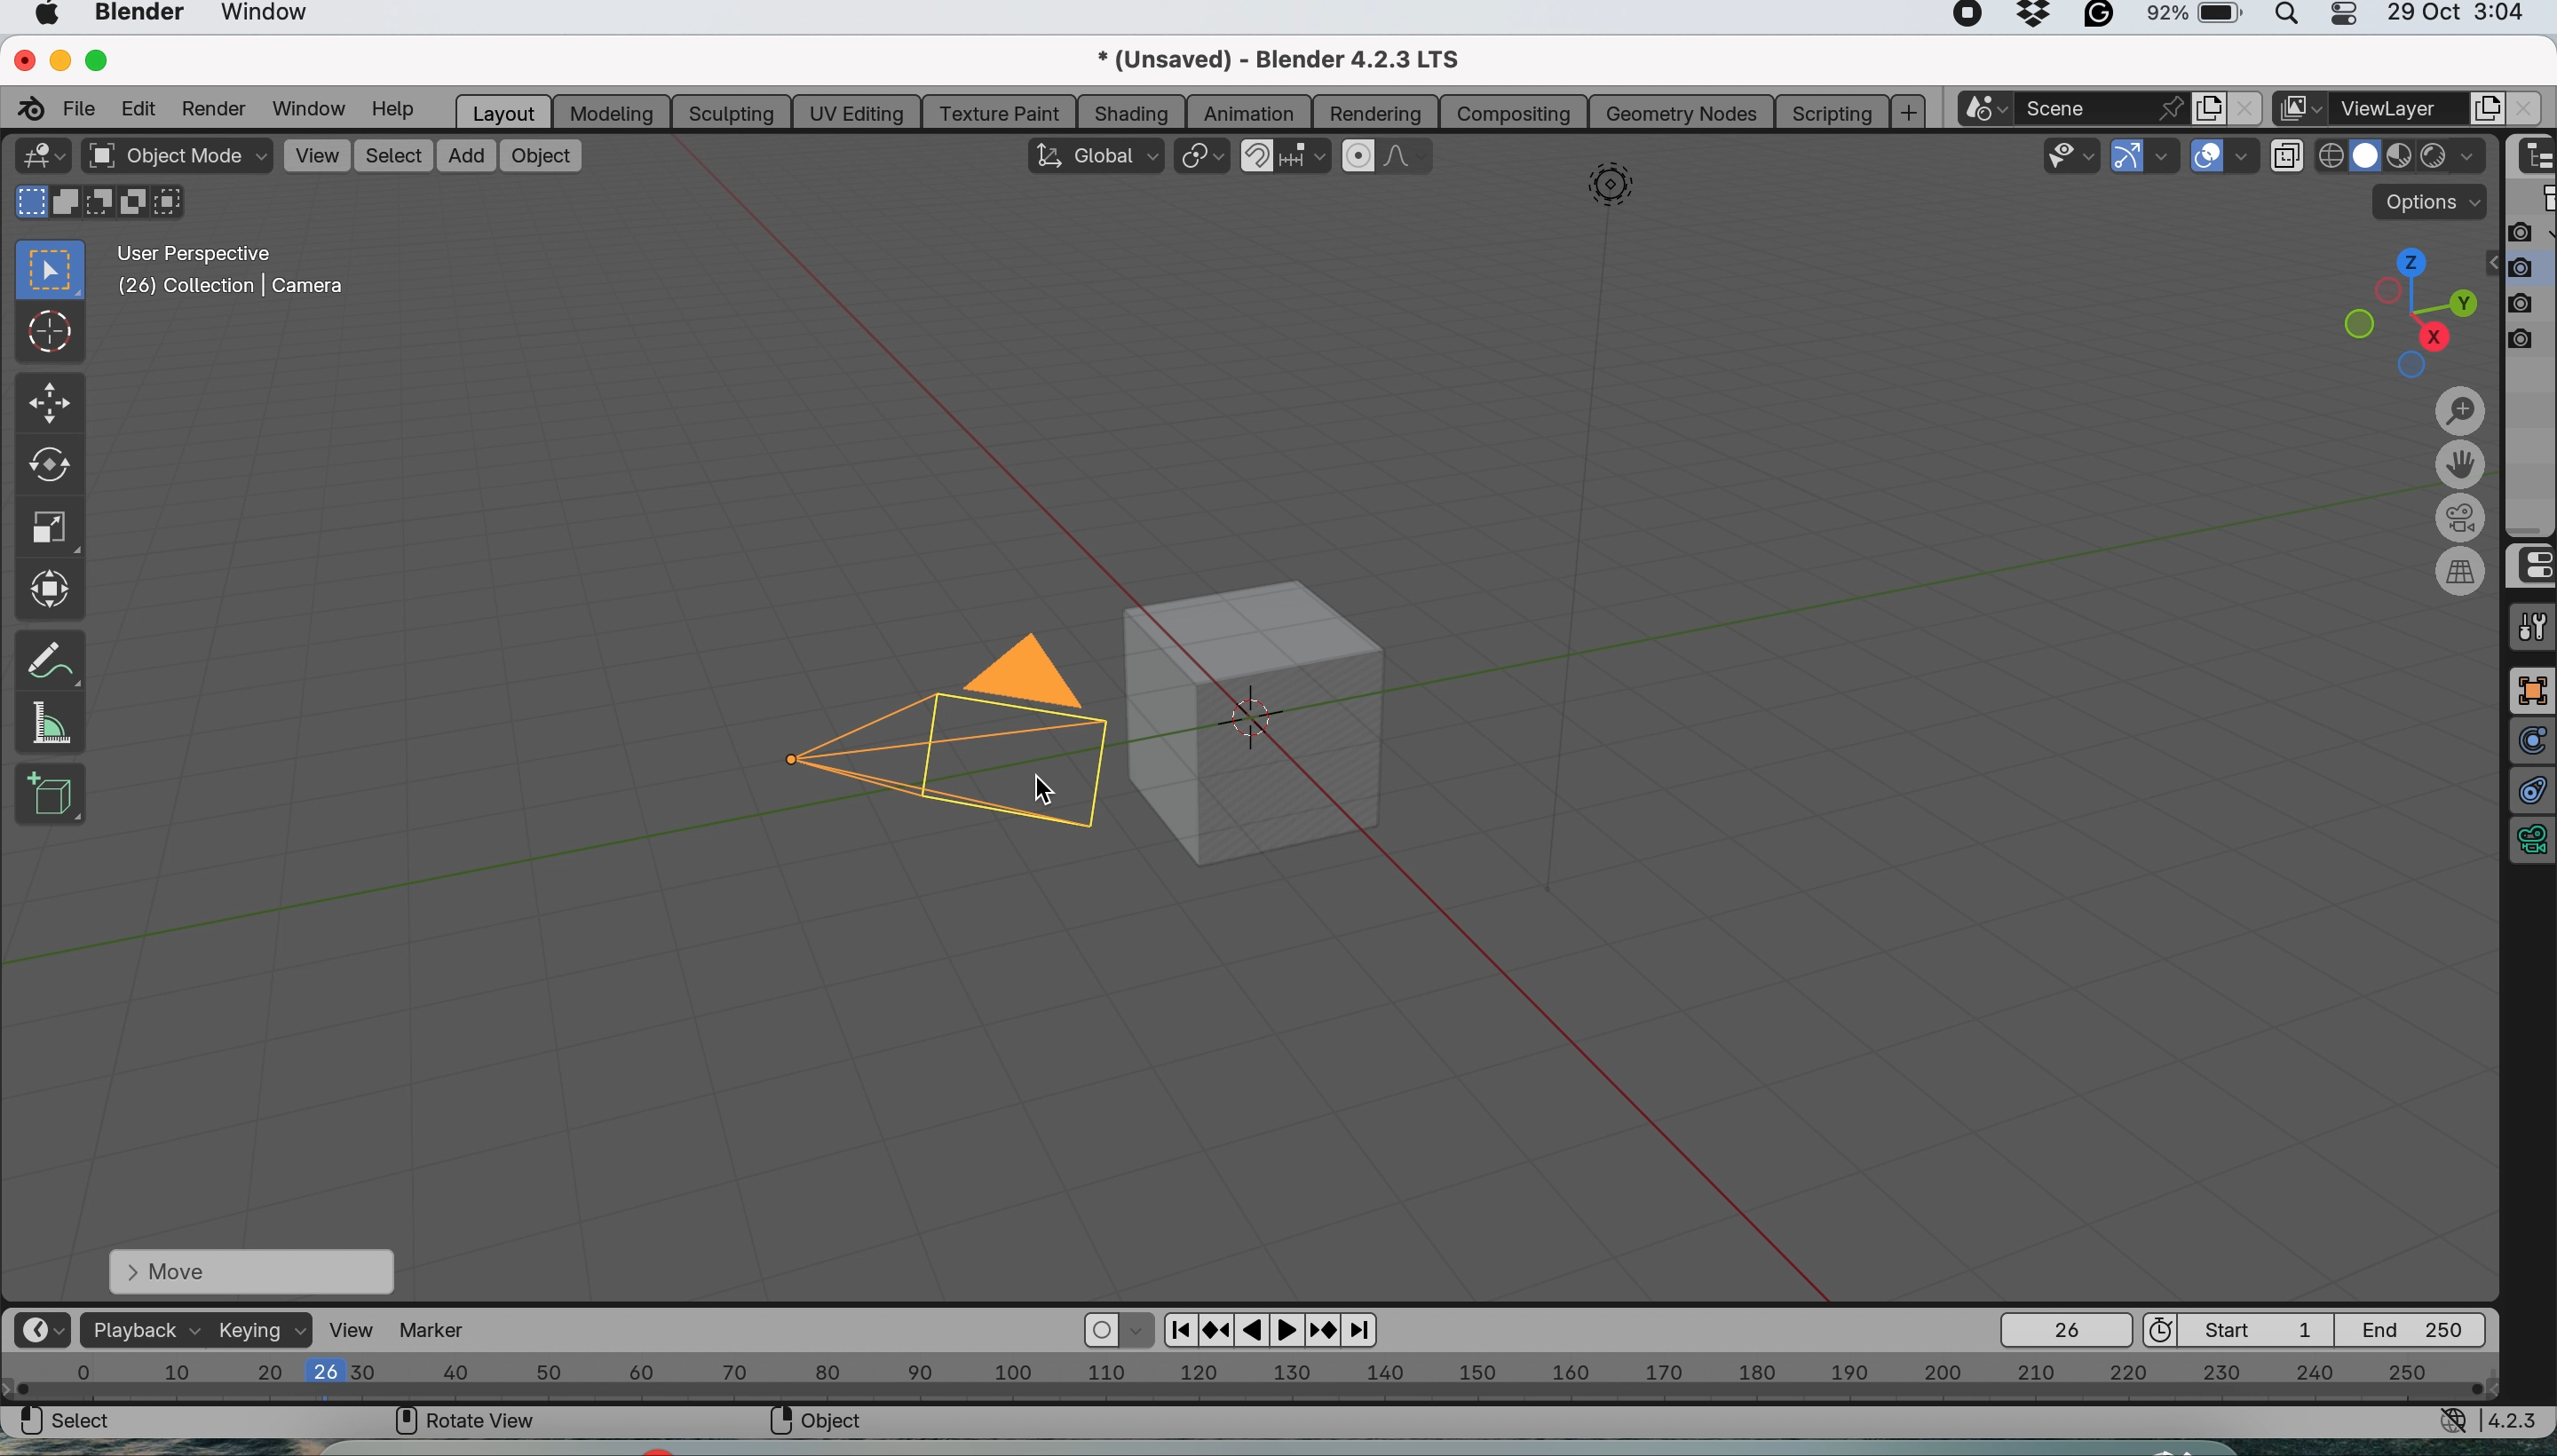 Image resolution: width=2557 pixels, height=1456 pixels. What do you see at coordinates (2531, 627) in the screenshot?
I see `tools` at bounding box center [2531, 627].